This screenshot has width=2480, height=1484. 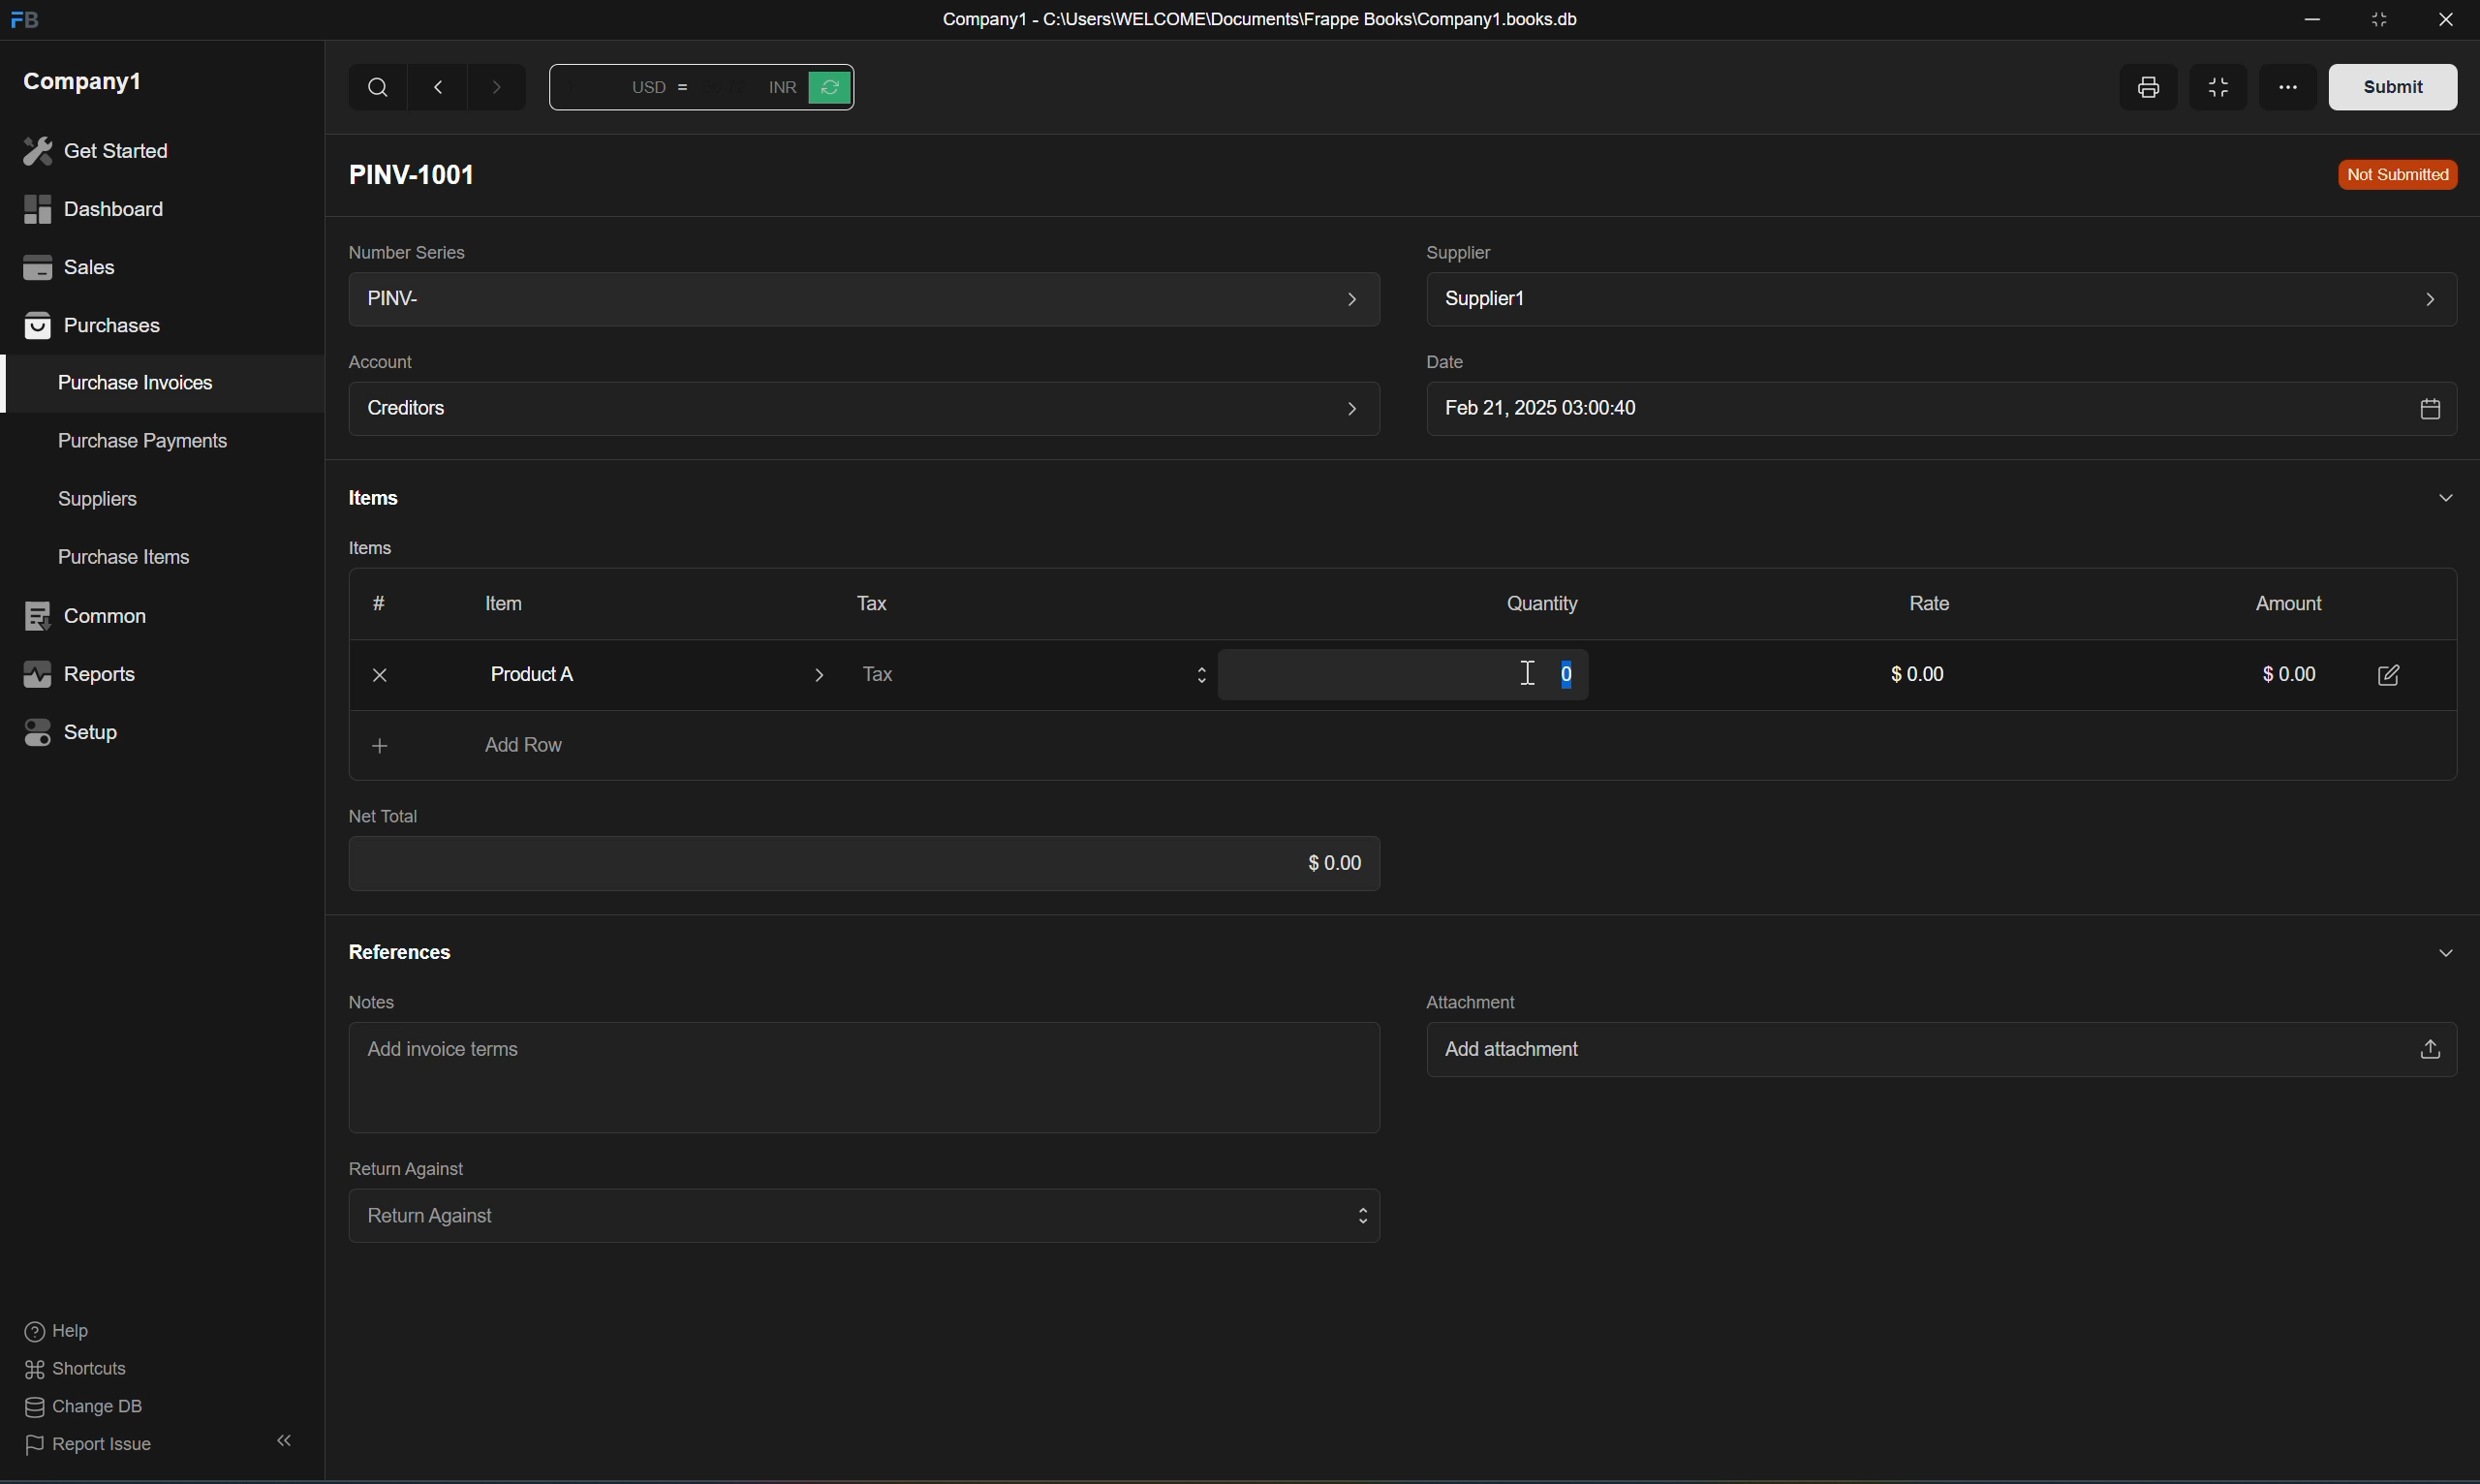 I want to click on , so click(x=371, y=603).